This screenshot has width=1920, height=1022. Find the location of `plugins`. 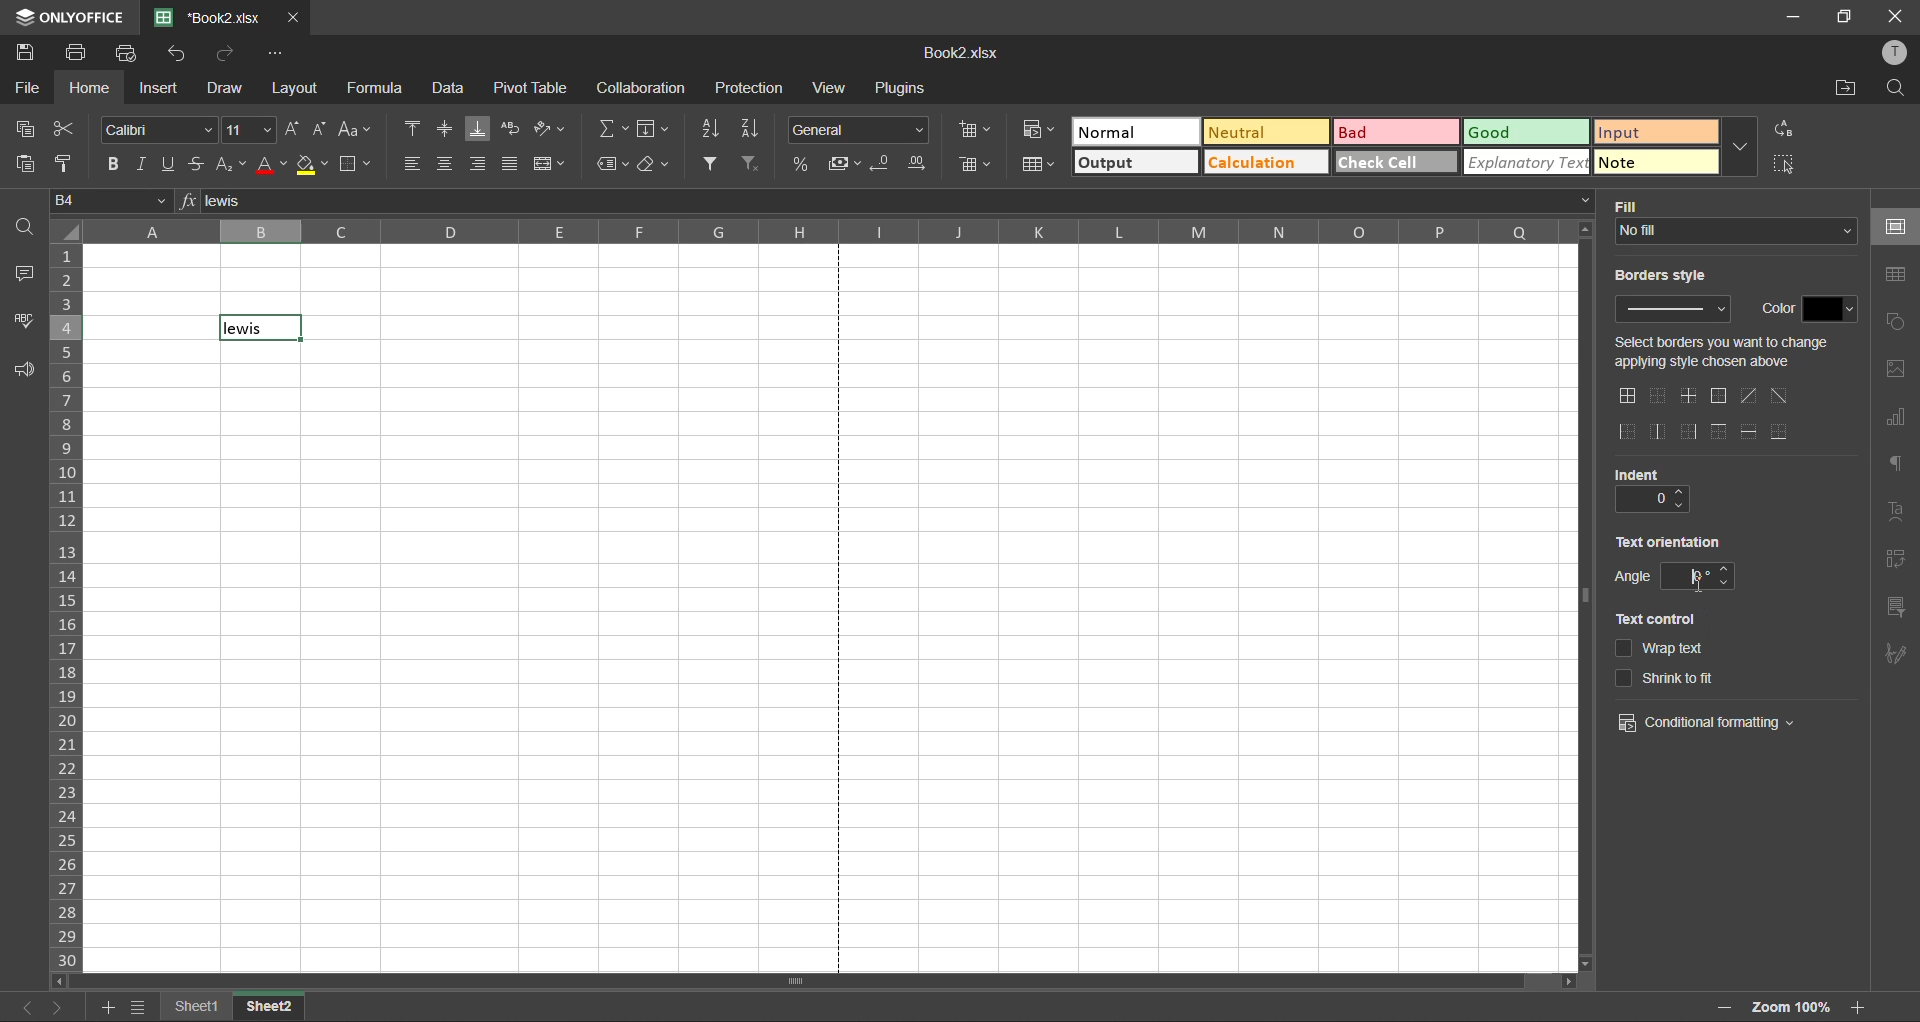

plugins is located at coordinates (903, 88).